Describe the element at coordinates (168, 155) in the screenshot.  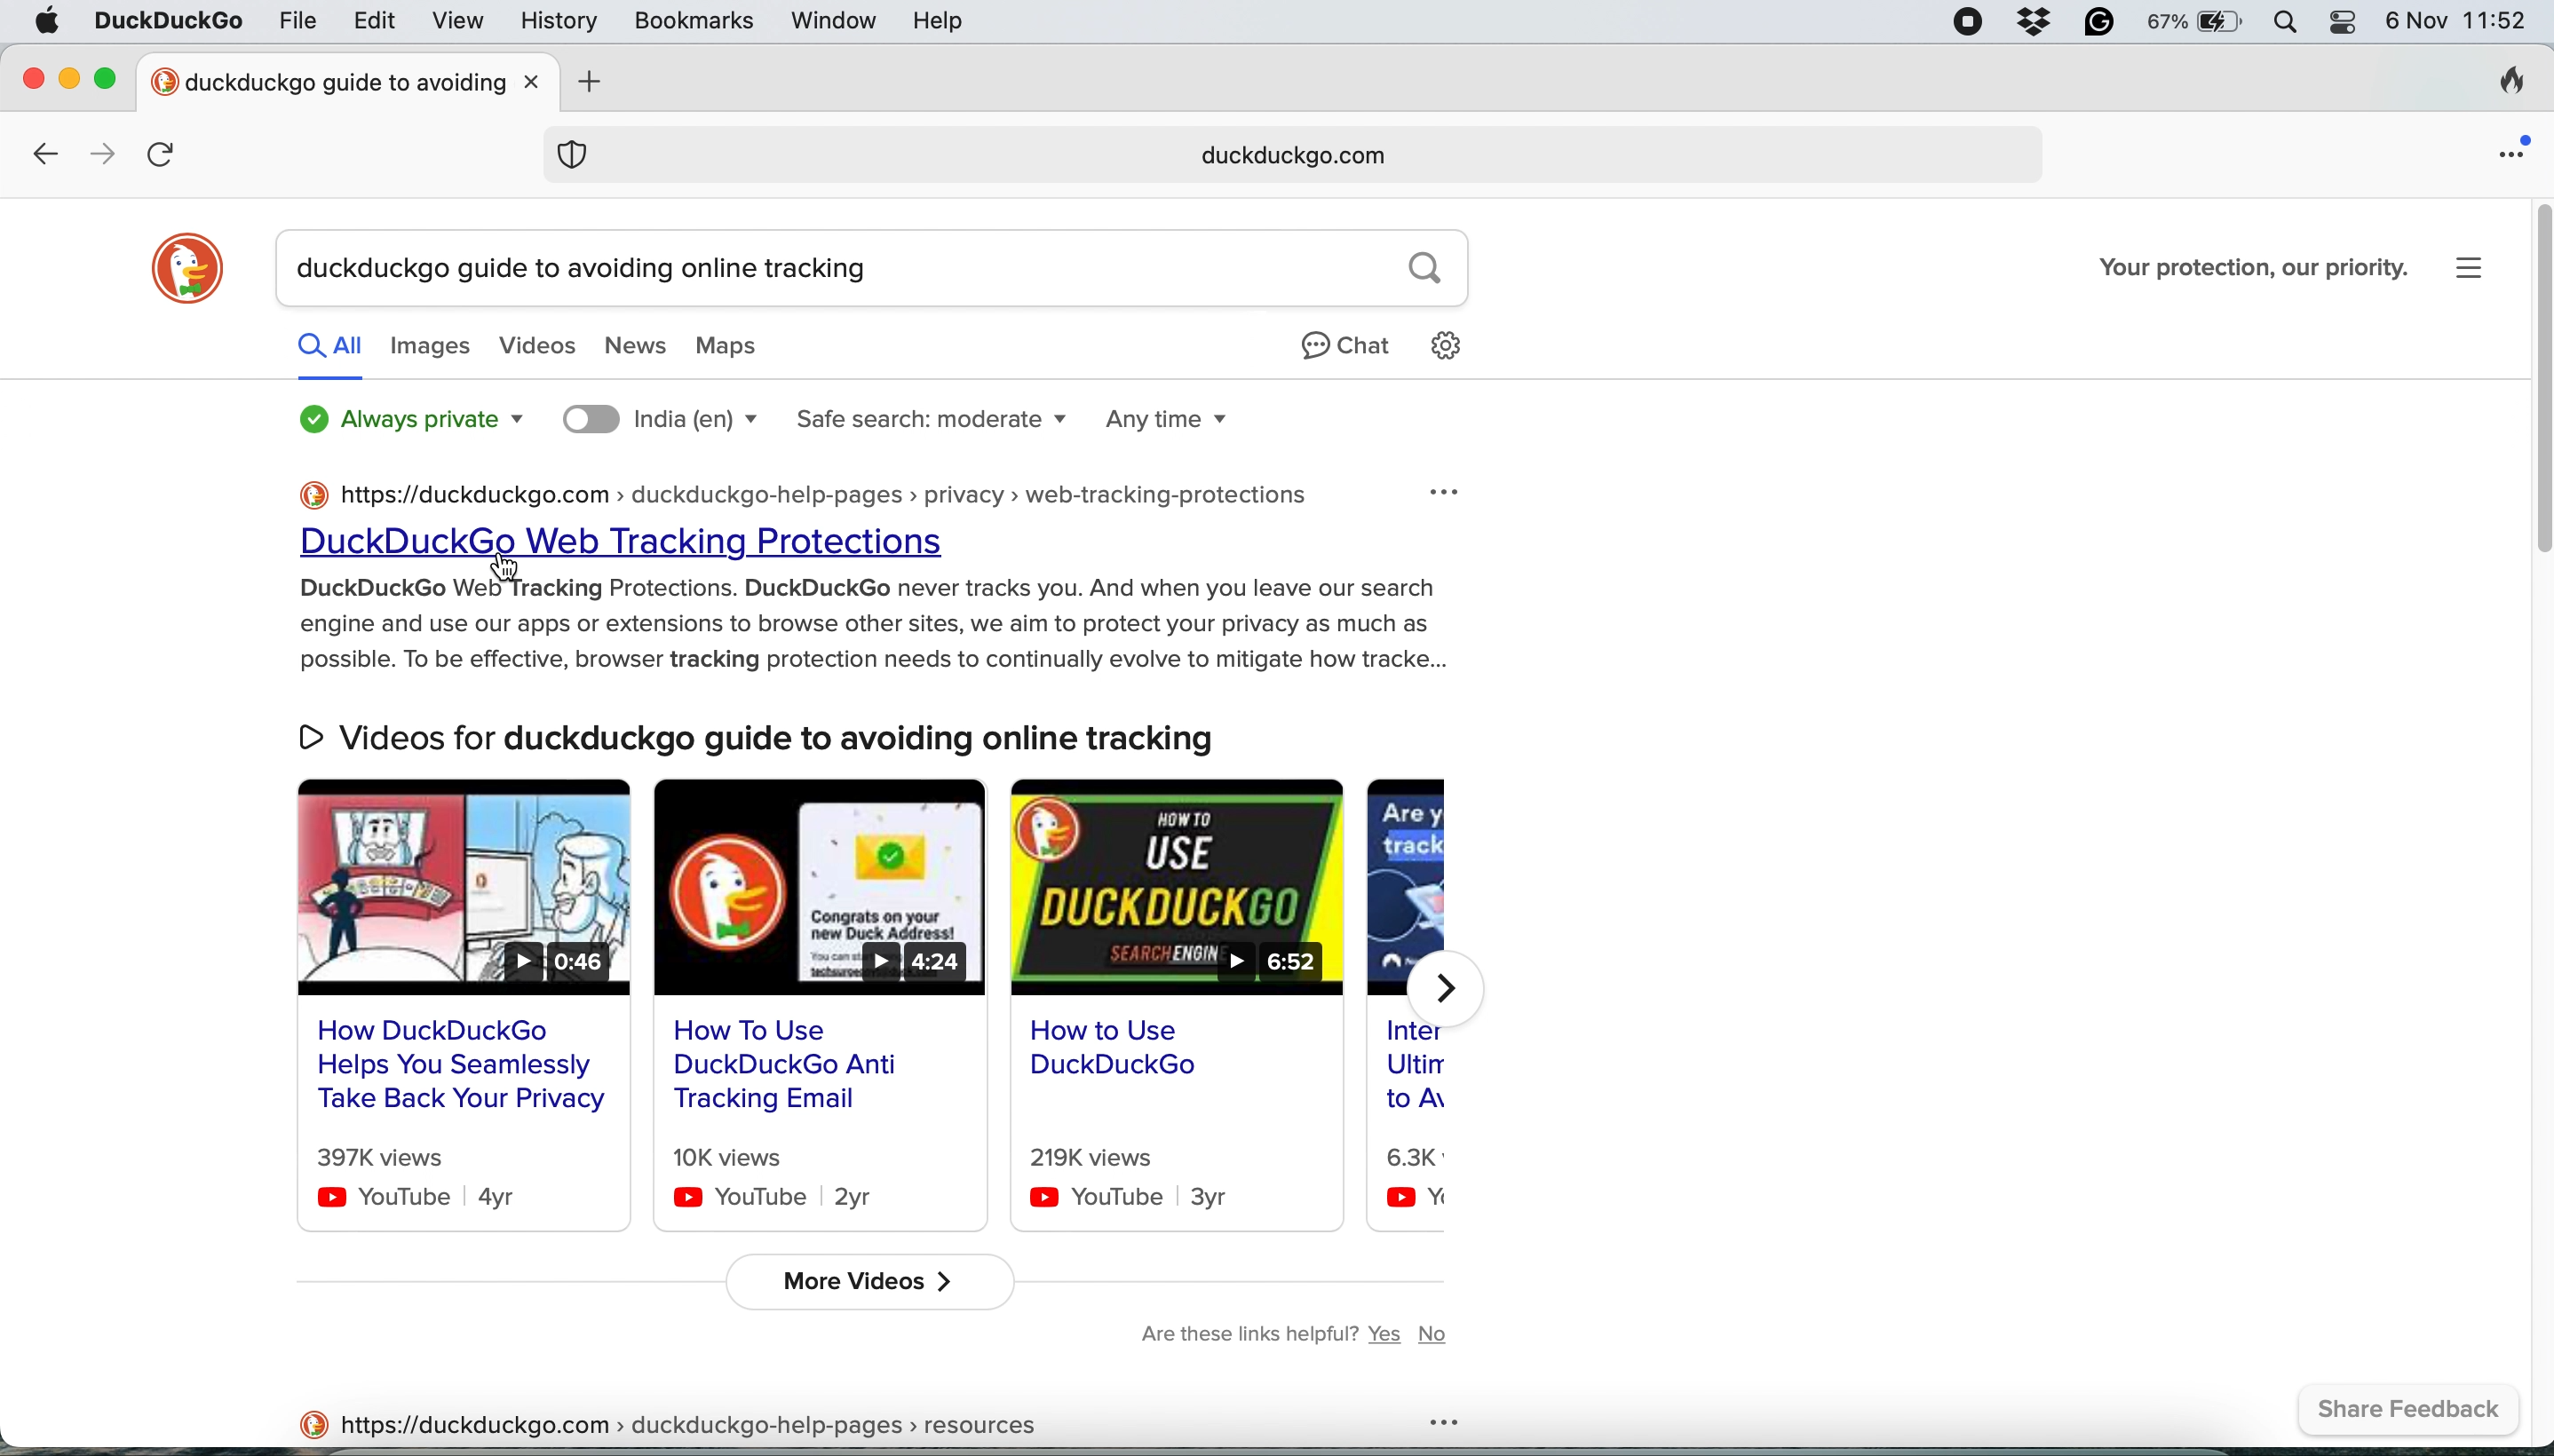
I see `refresh` at that location.